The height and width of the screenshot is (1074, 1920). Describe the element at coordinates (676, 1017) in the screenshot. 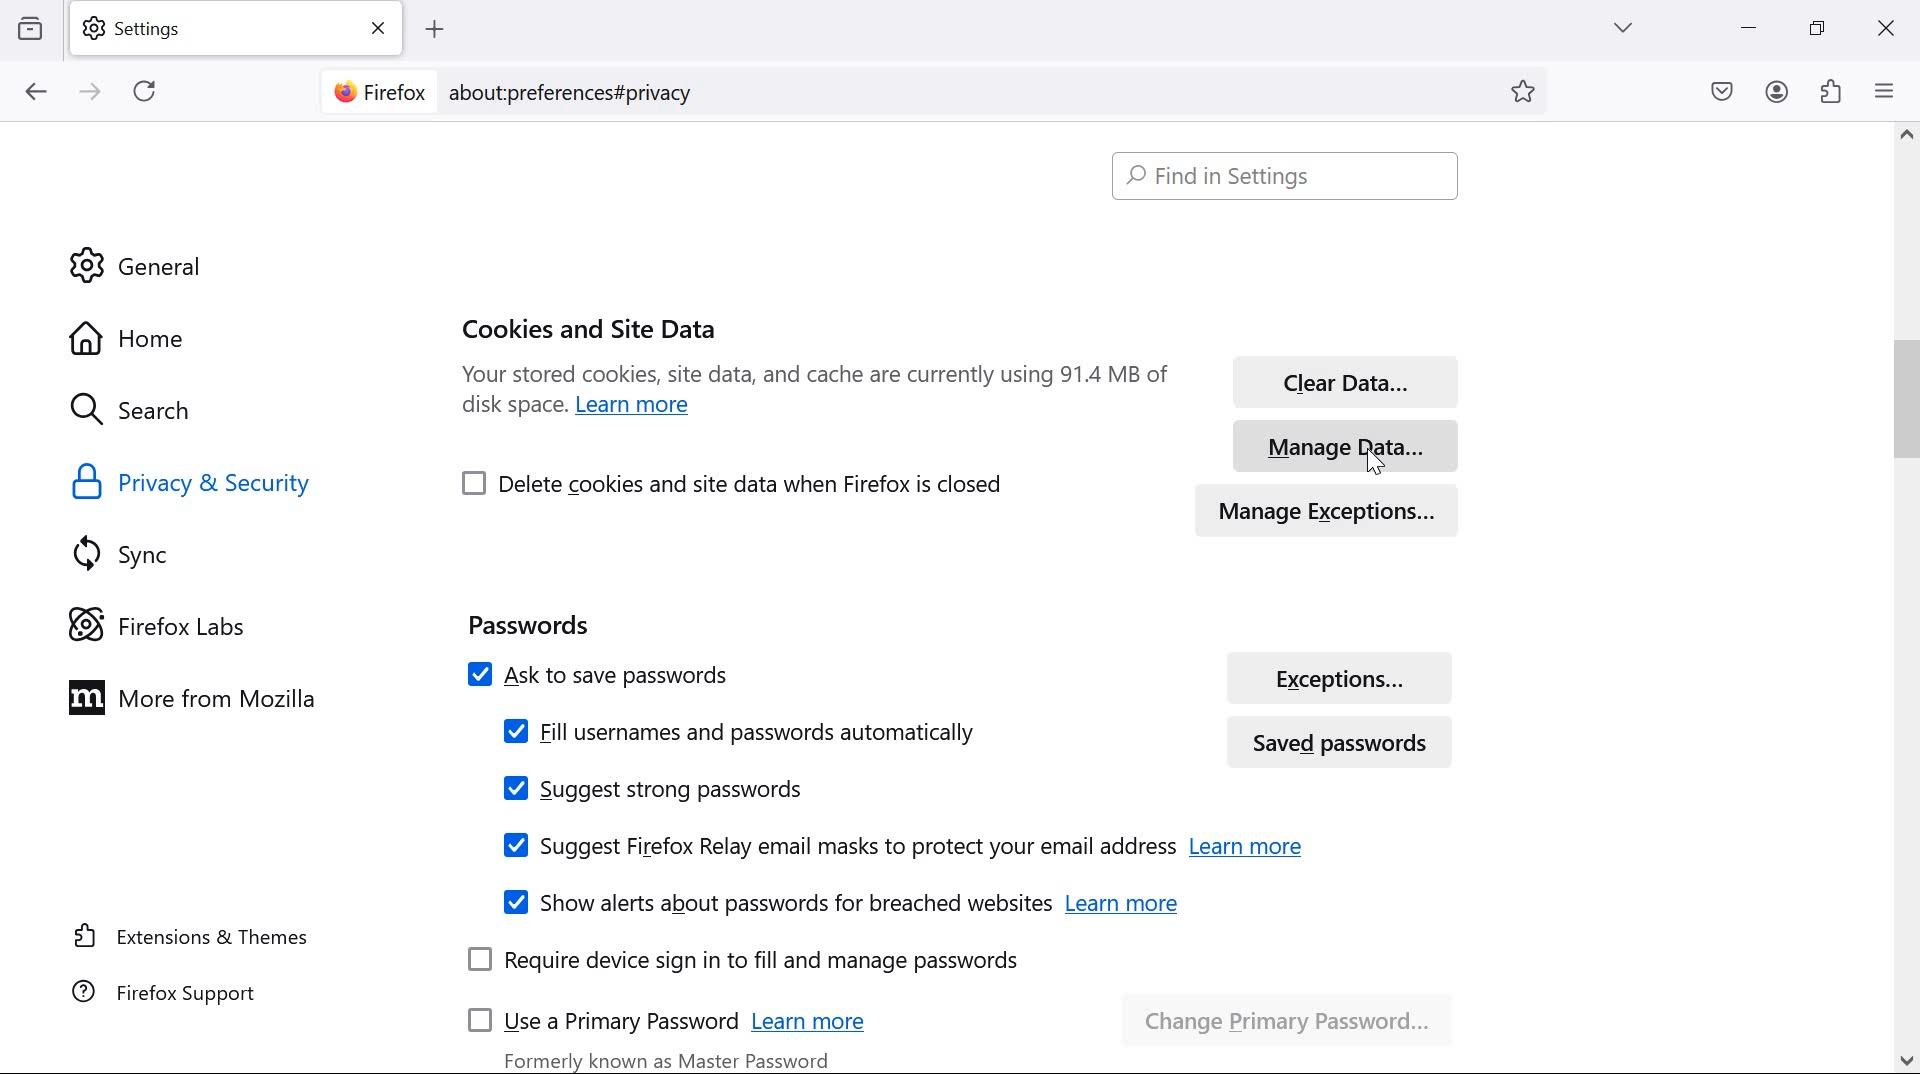

I see `Use a Primary Password Learn more` at that location.